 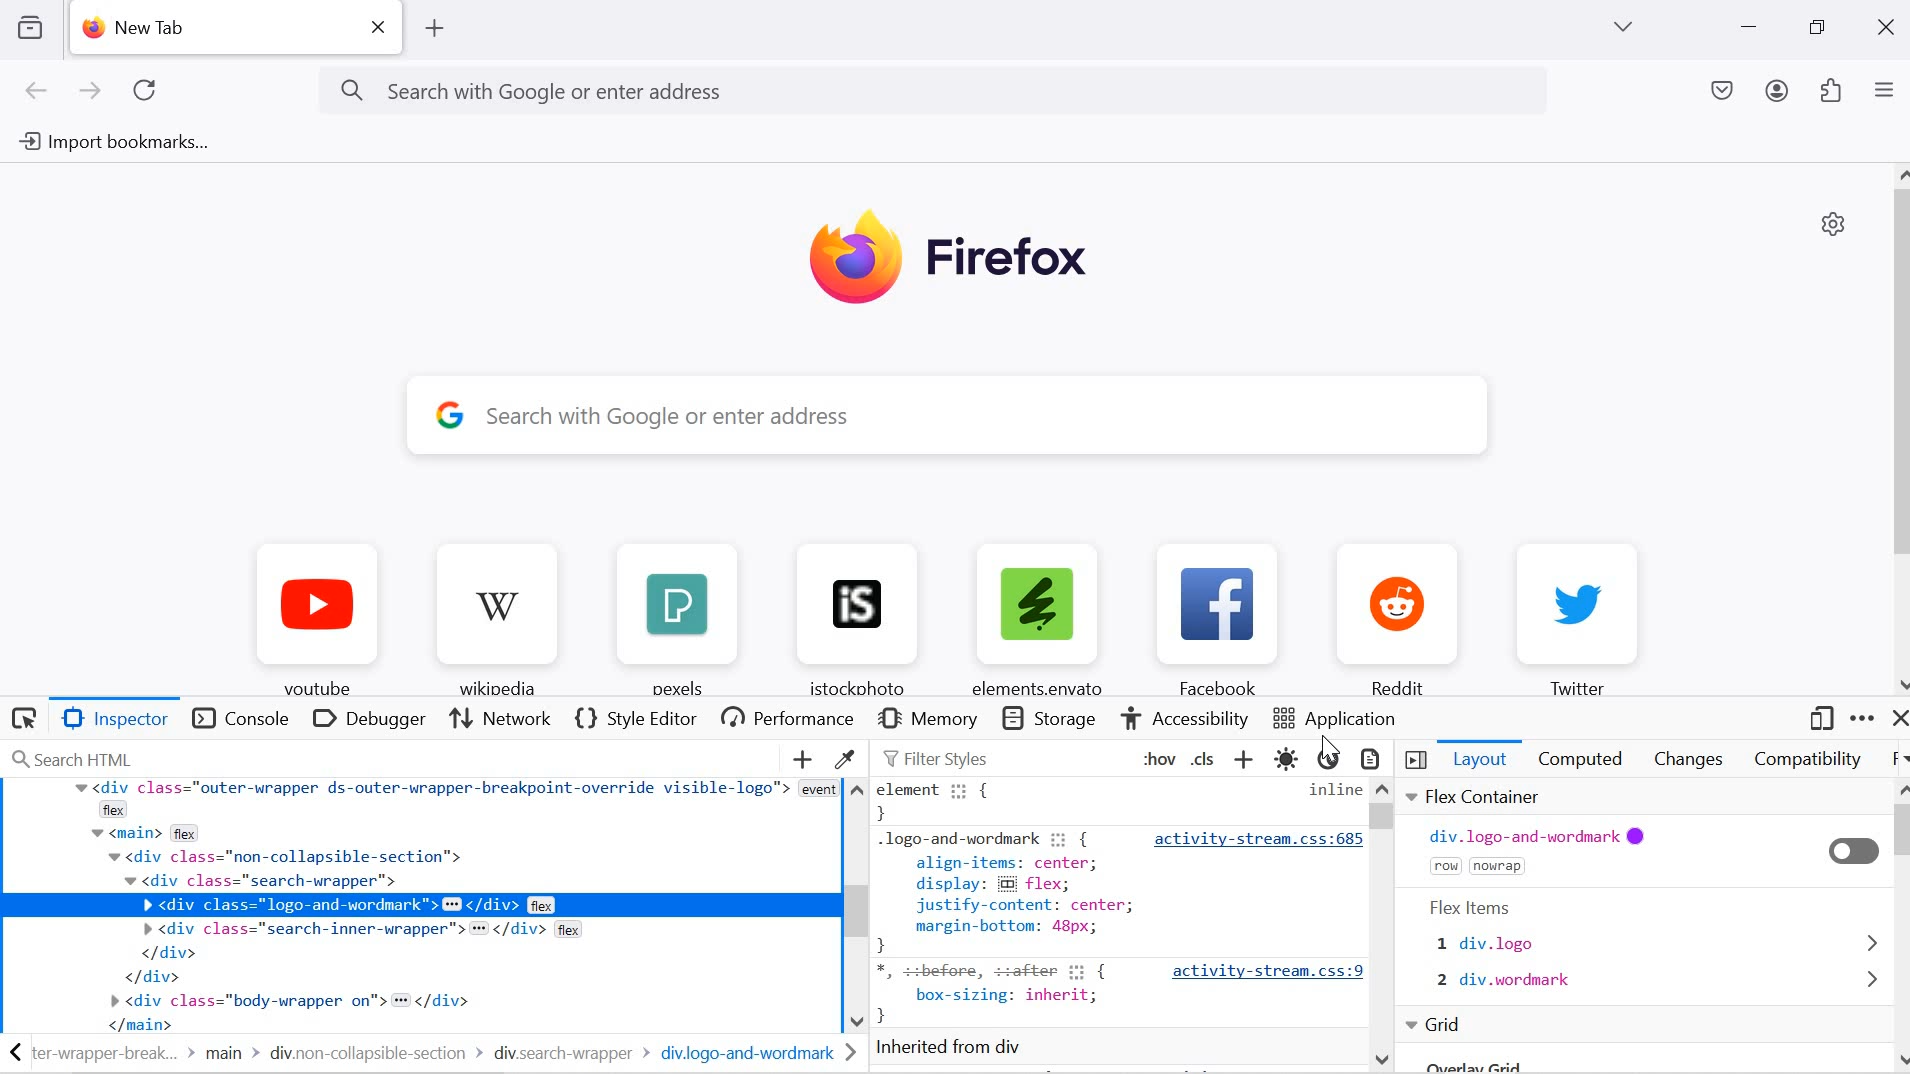 I want to click on Flex Items, so click(x=1470, y=908).